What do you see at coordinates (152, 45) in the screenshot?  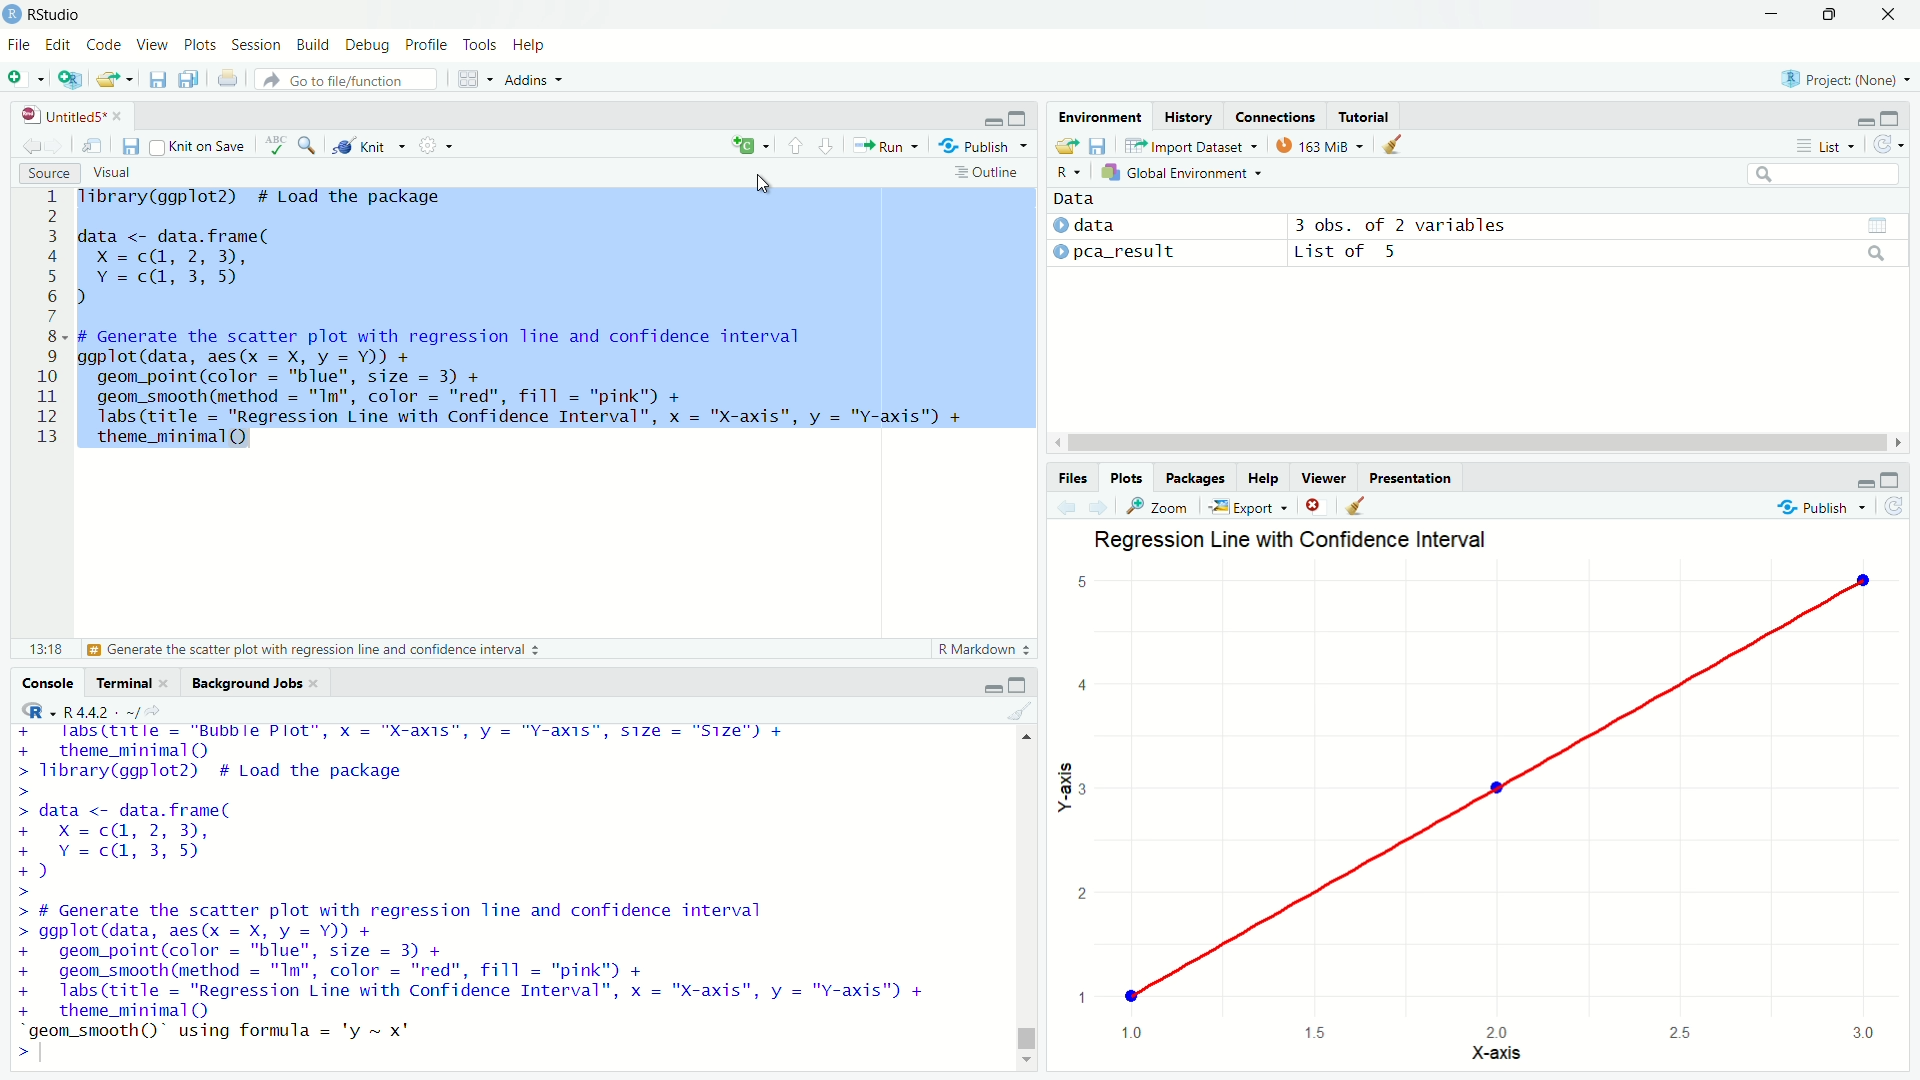 I see `View` at bounding box center [152, 45].